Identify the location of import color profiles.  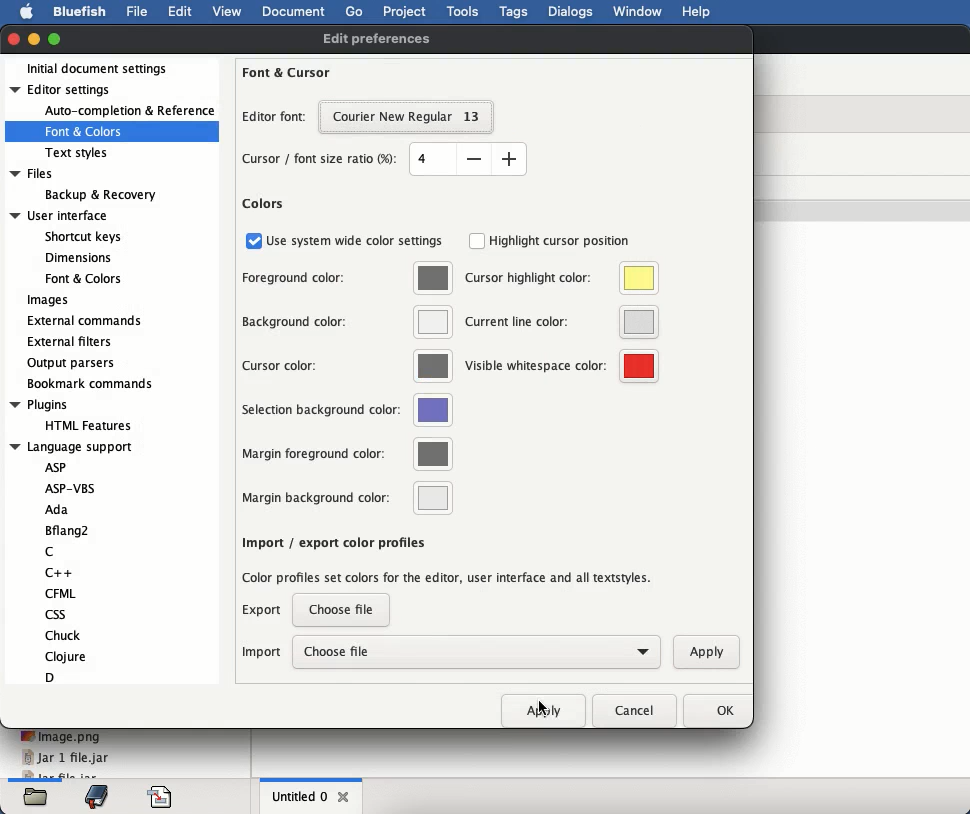
(449, 576).